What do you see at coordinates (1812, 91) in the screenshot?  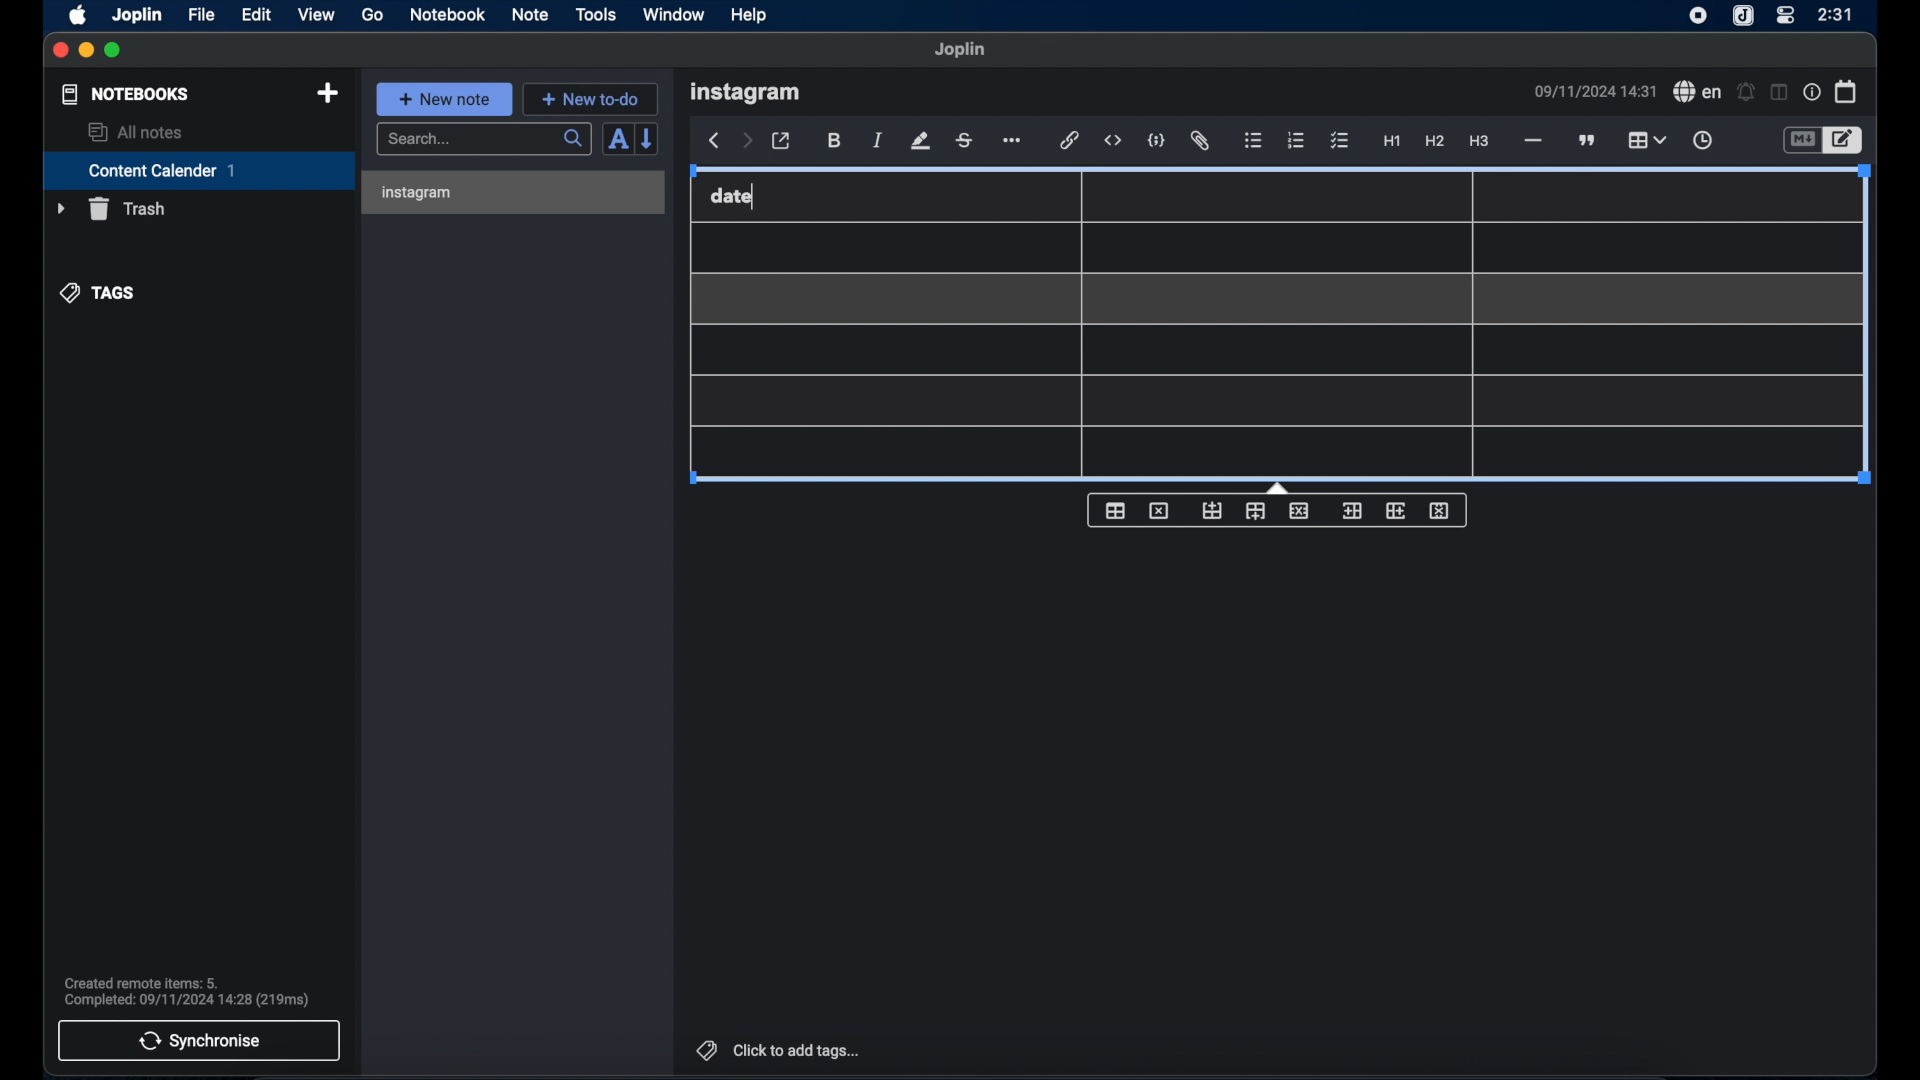 I see `note properties` at bounding box center [1812, 91].